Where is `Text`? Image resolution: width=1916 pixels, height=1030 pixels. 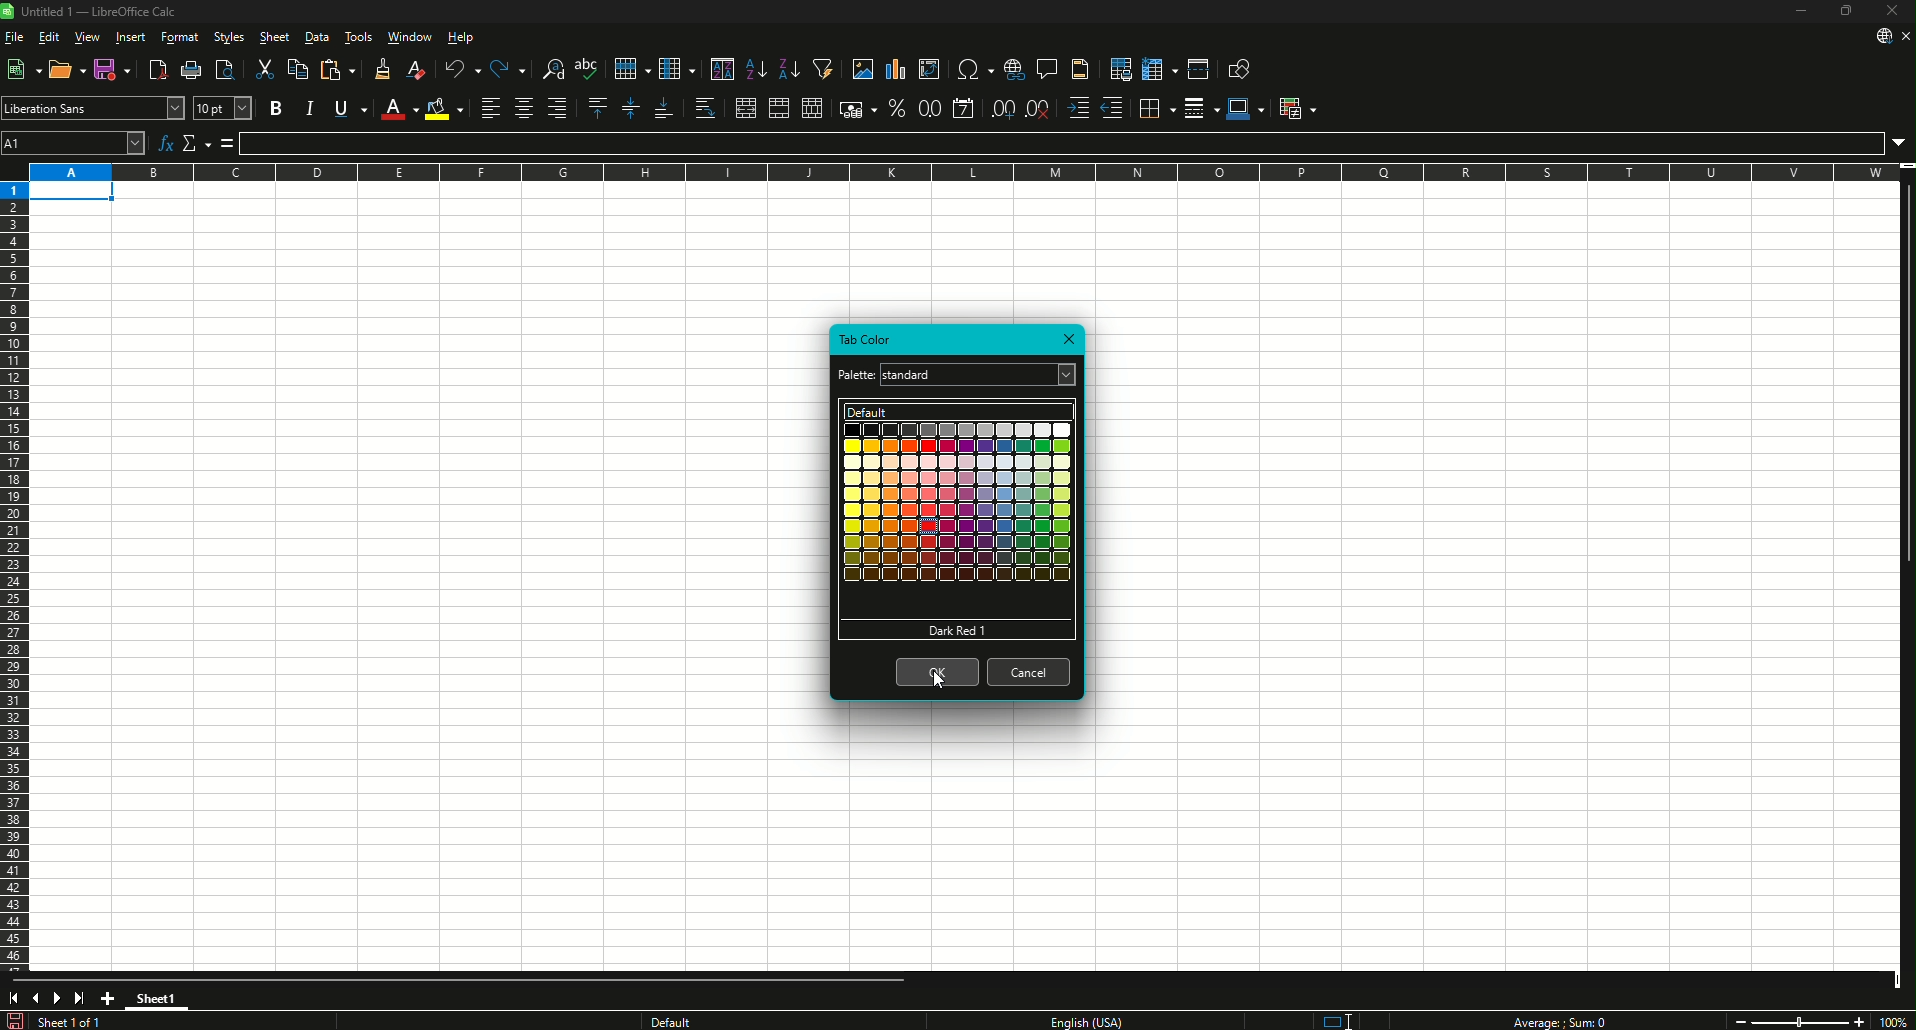 Text is located at coordinates (99, 11).